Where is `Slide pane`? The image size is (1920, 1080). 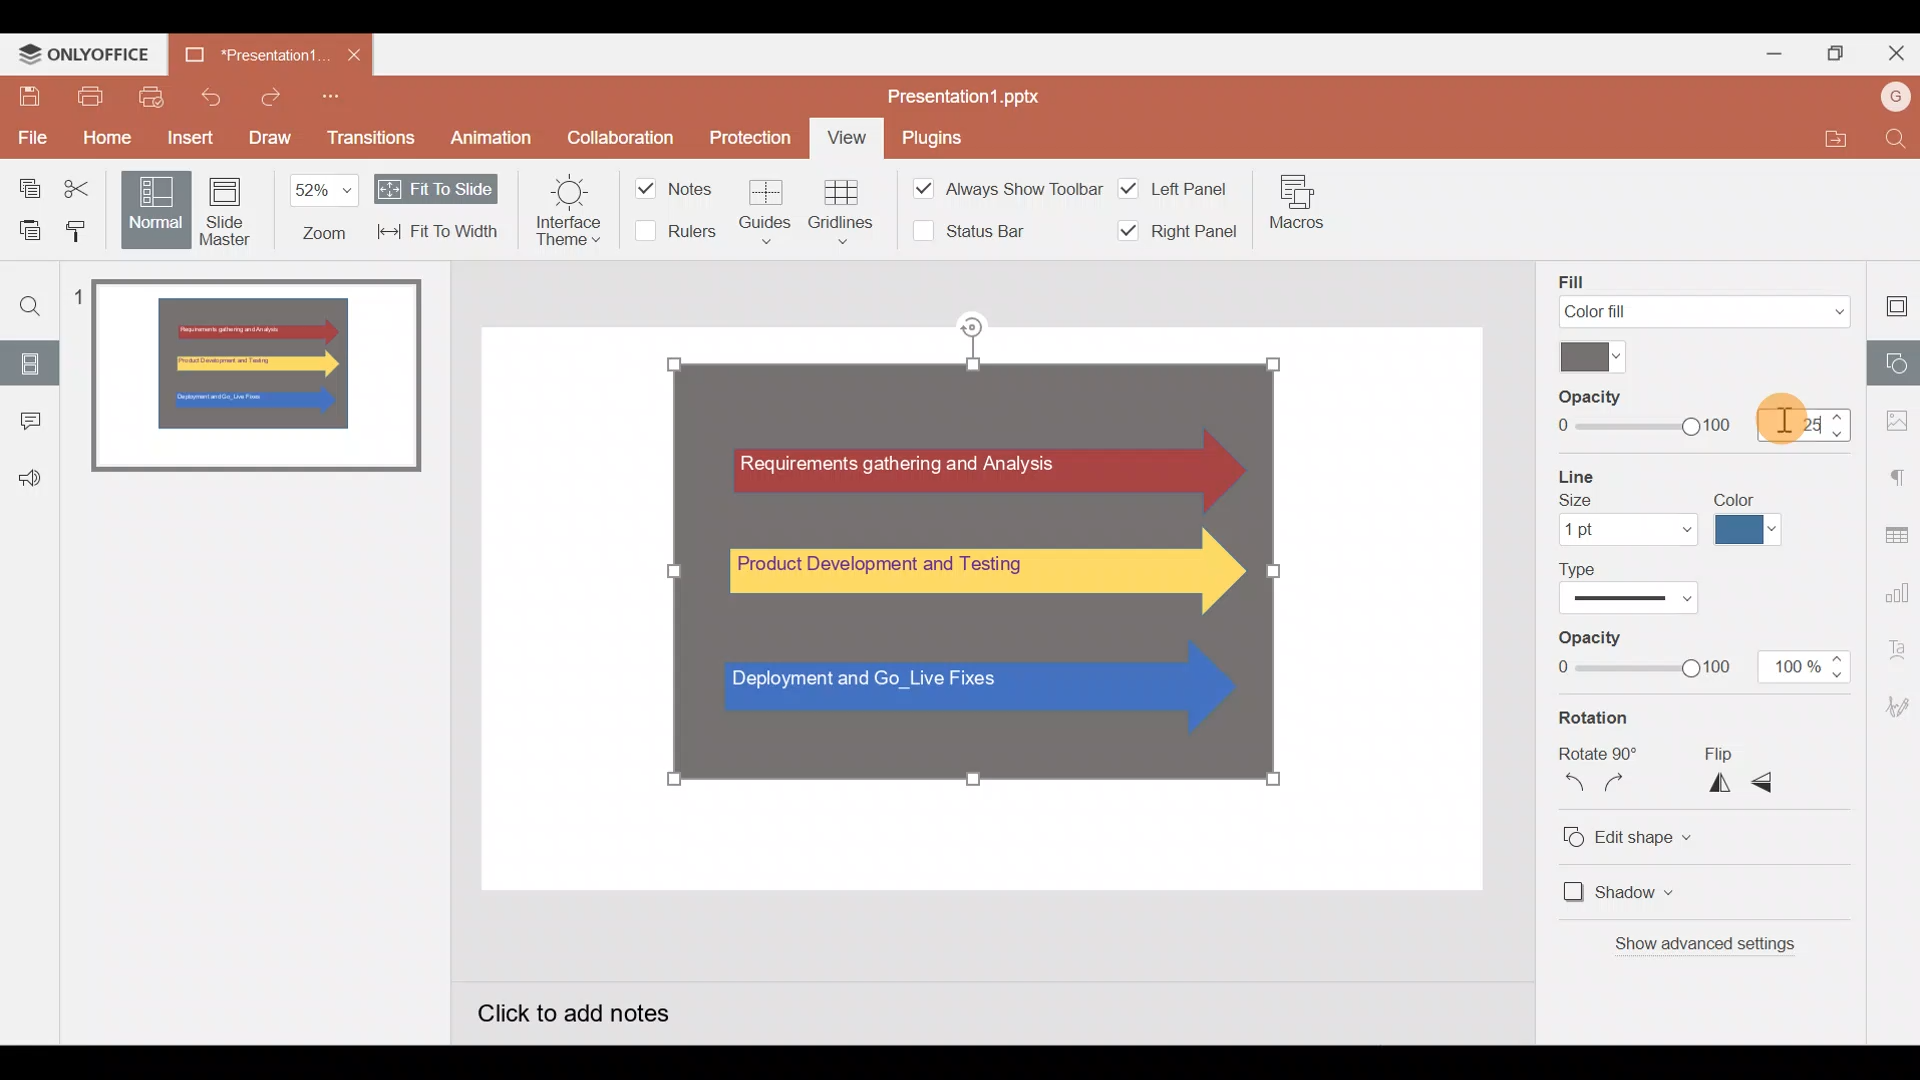 Slide pane is located at coordinates (277, 749).